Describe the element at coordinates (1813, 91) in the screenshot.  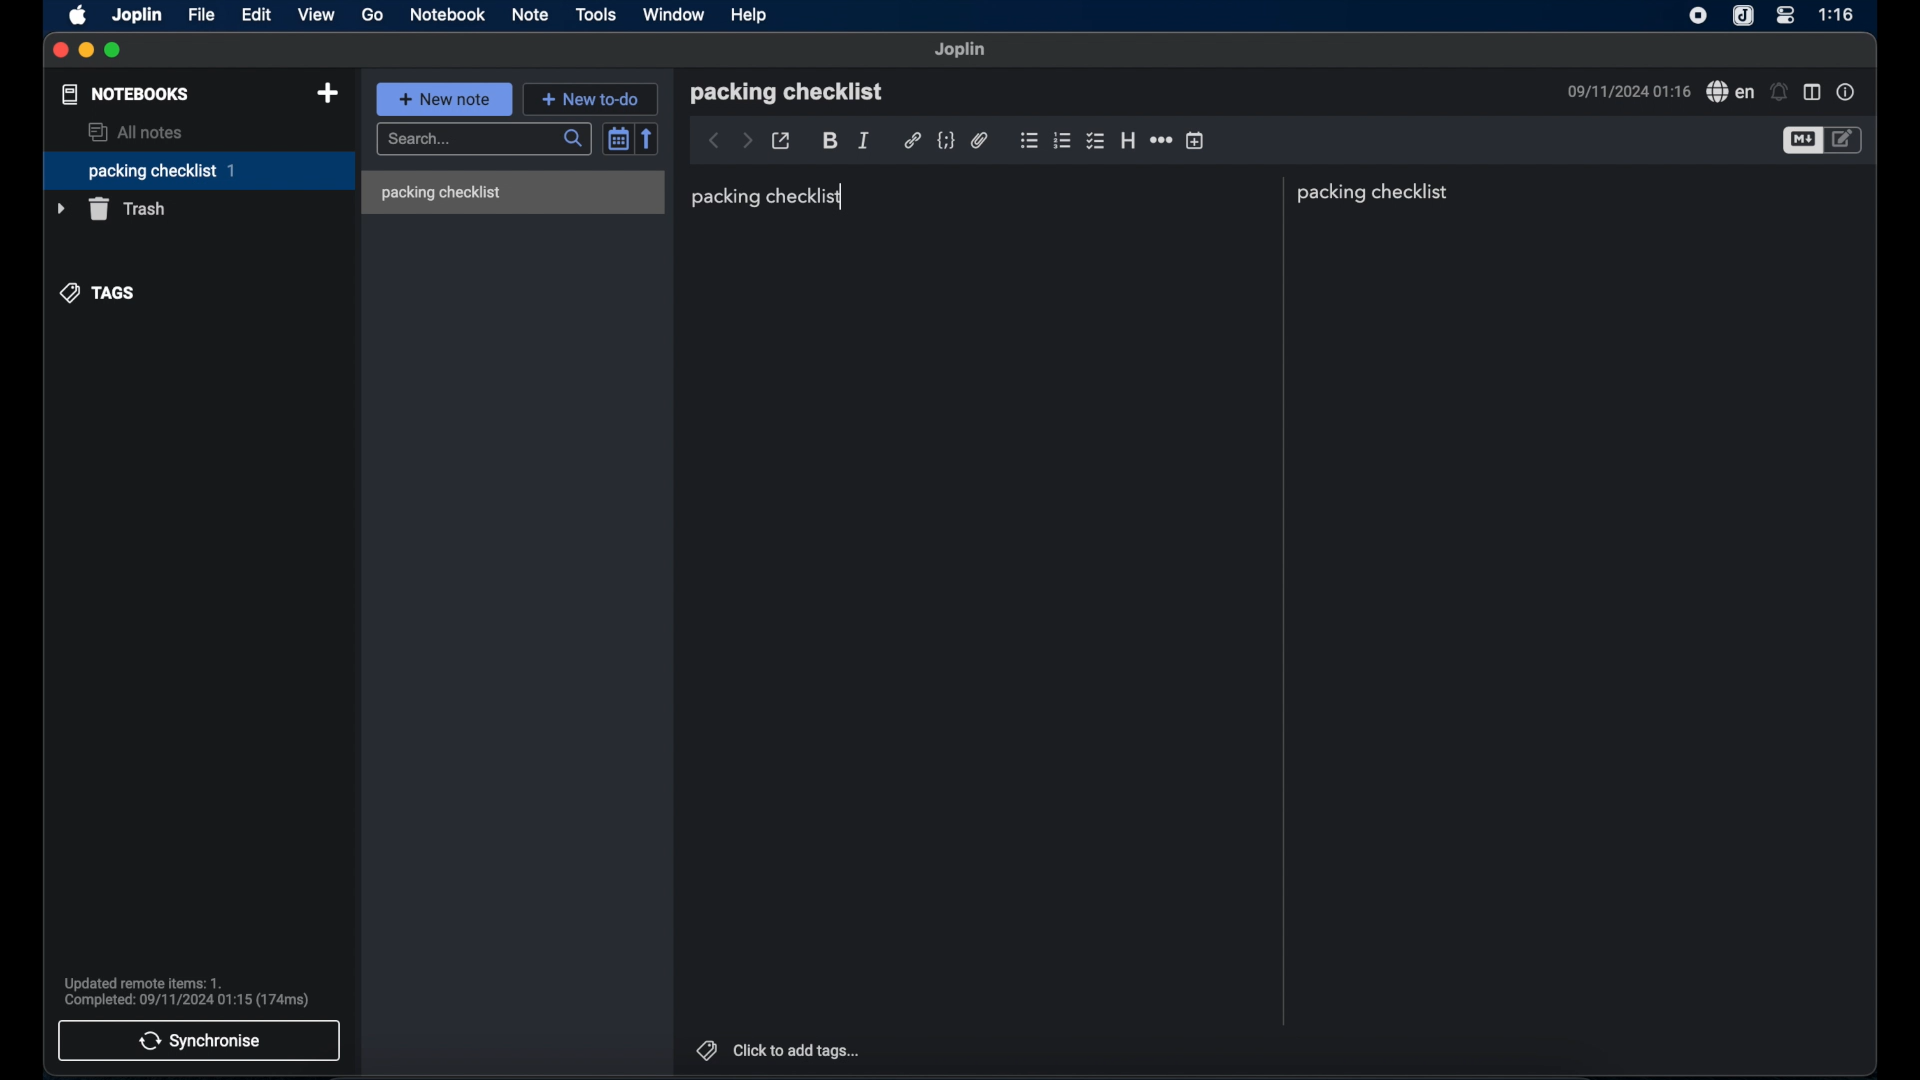
I see `toggle editor layout` at that location.